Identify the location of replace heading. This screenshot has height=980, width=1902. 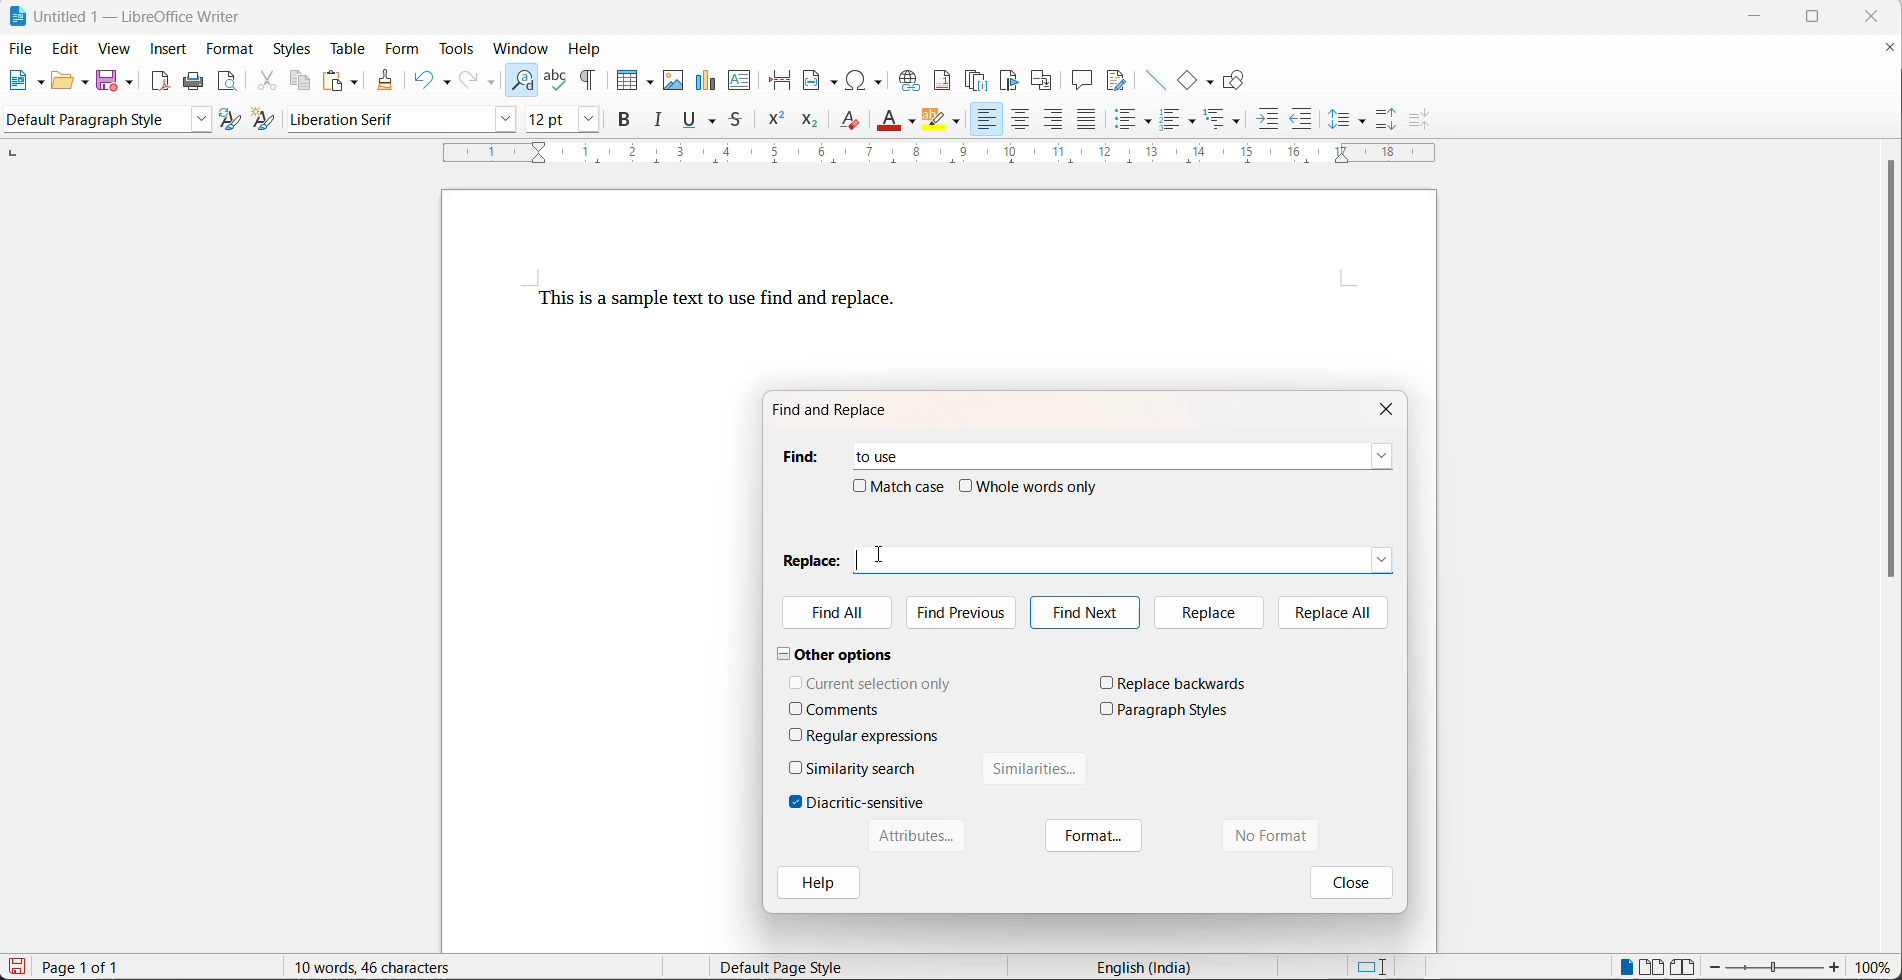
(811, 559).